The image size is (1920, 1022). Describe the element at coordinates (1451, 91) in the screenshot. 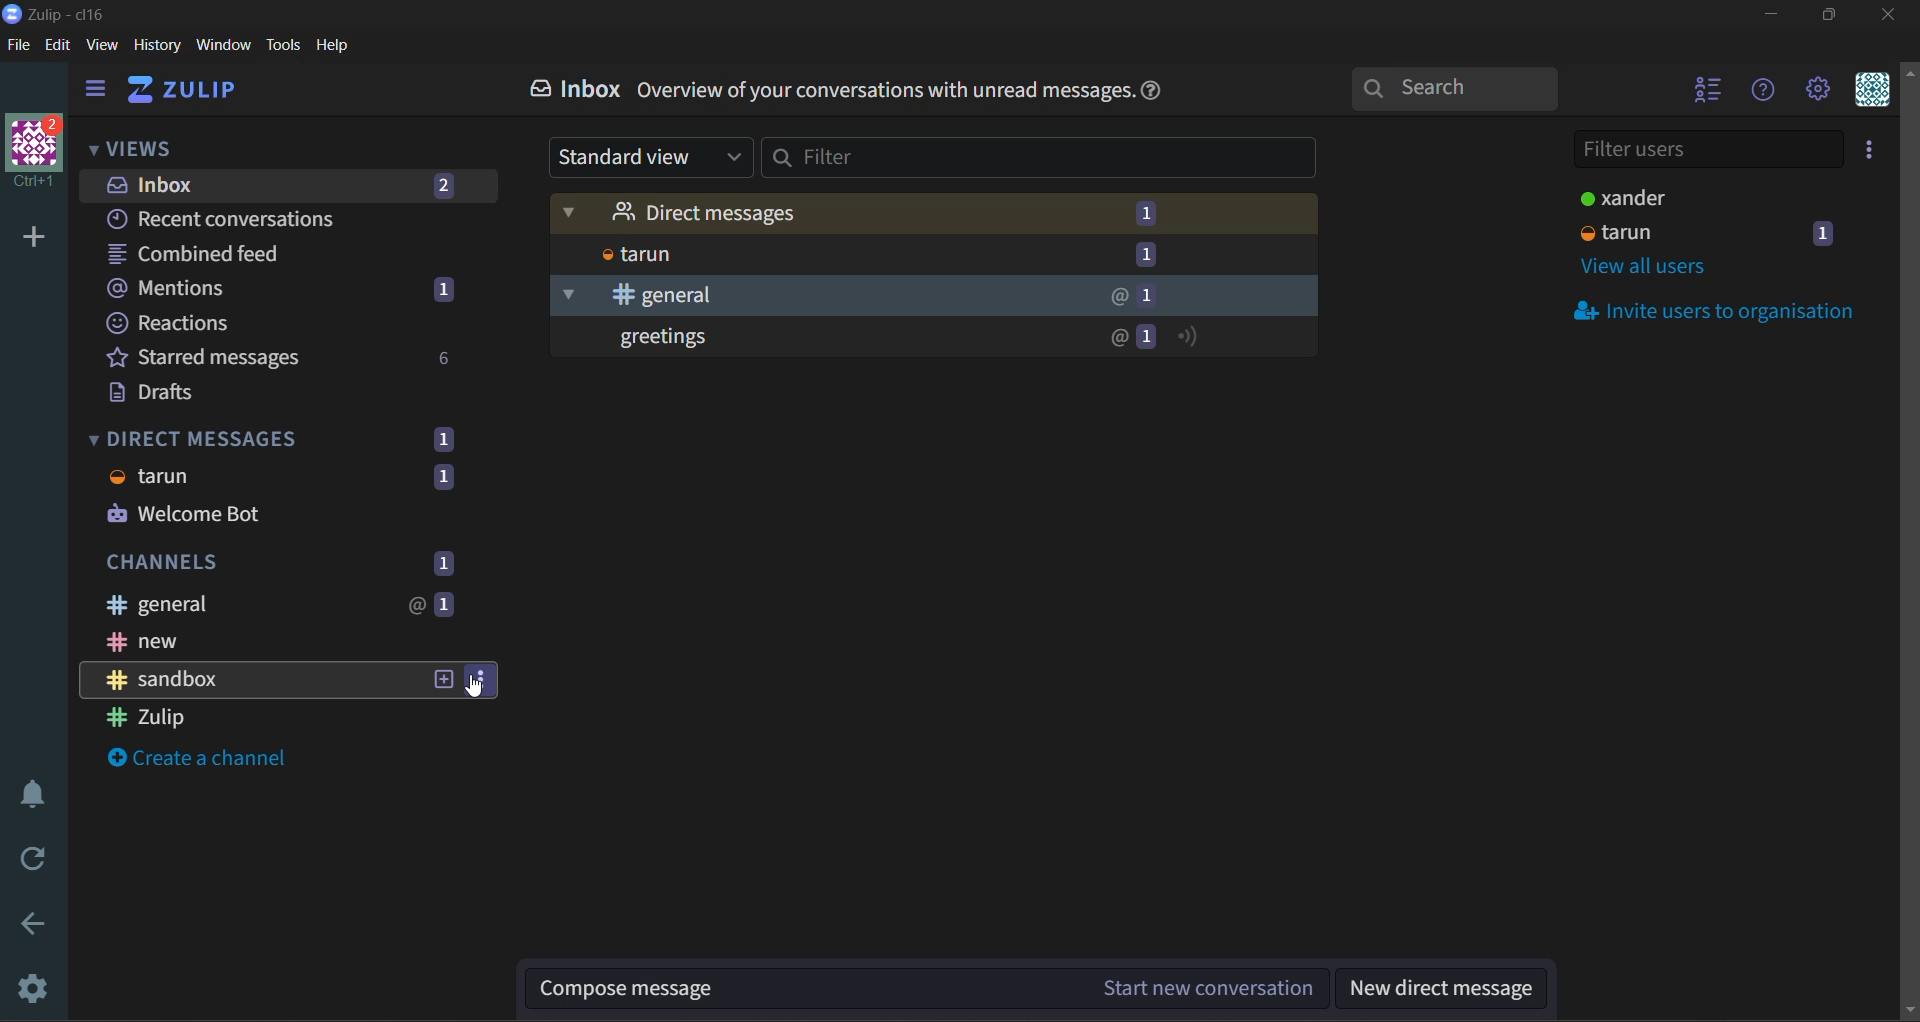

I see `search` at that location.